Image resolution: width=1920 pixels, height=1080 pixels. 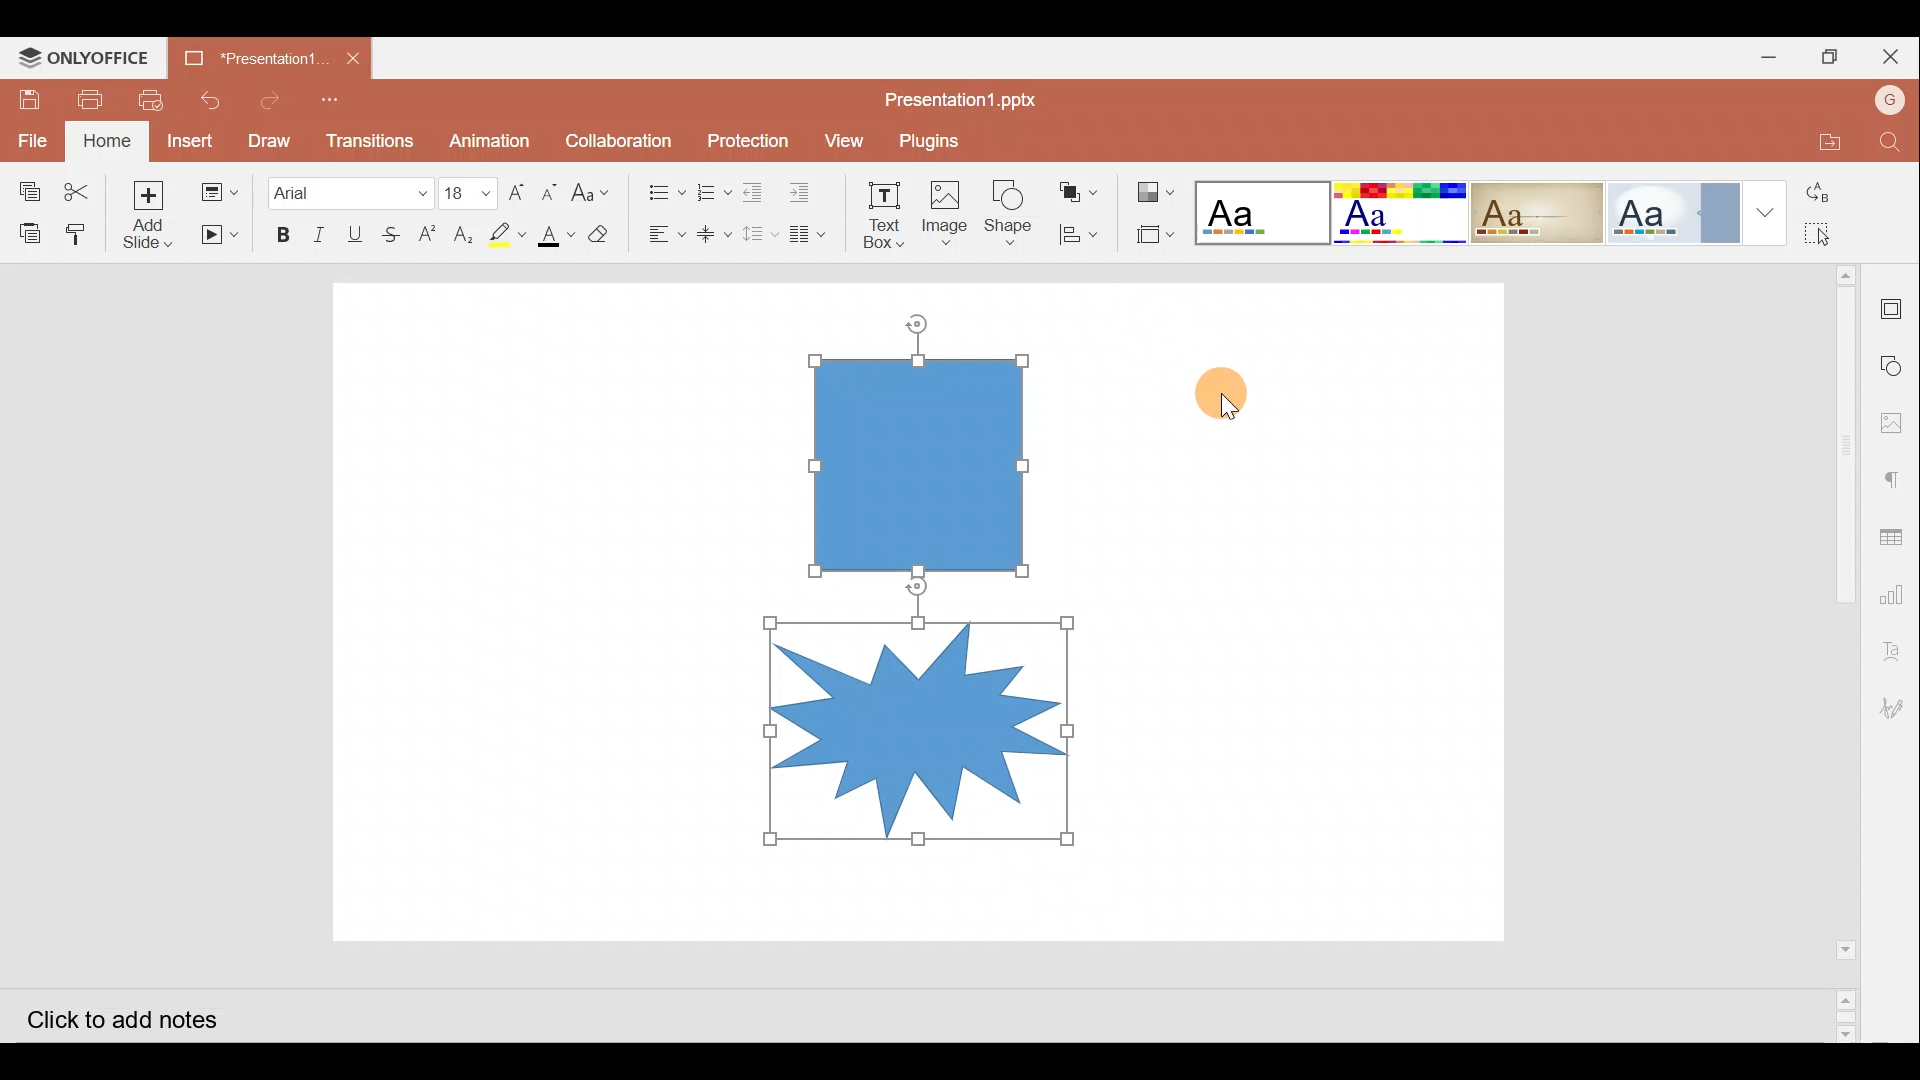 I want to click on More, so click(x=1768, y=210).